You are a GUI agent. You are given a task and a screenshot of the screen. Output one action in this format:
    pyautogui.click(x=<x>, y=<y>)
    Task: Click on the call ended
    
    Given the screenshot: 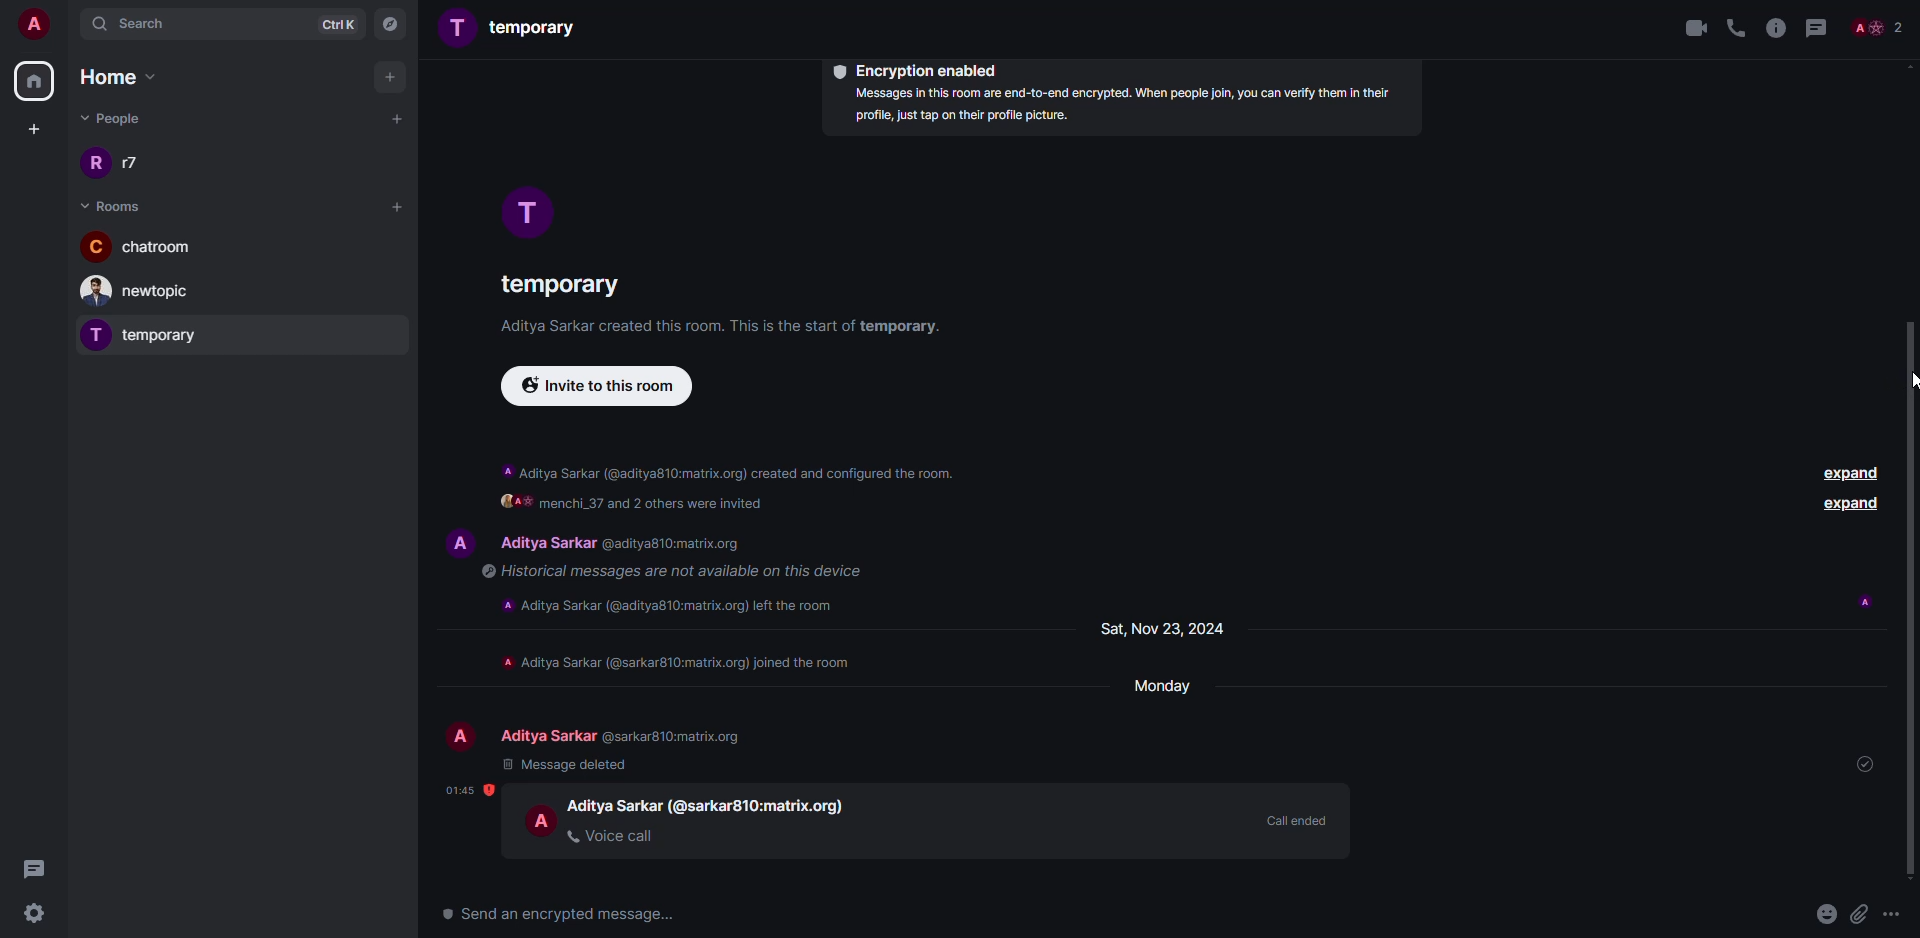 What is the action you would take?
    pyautogui.click(x=1293, y=819)
    